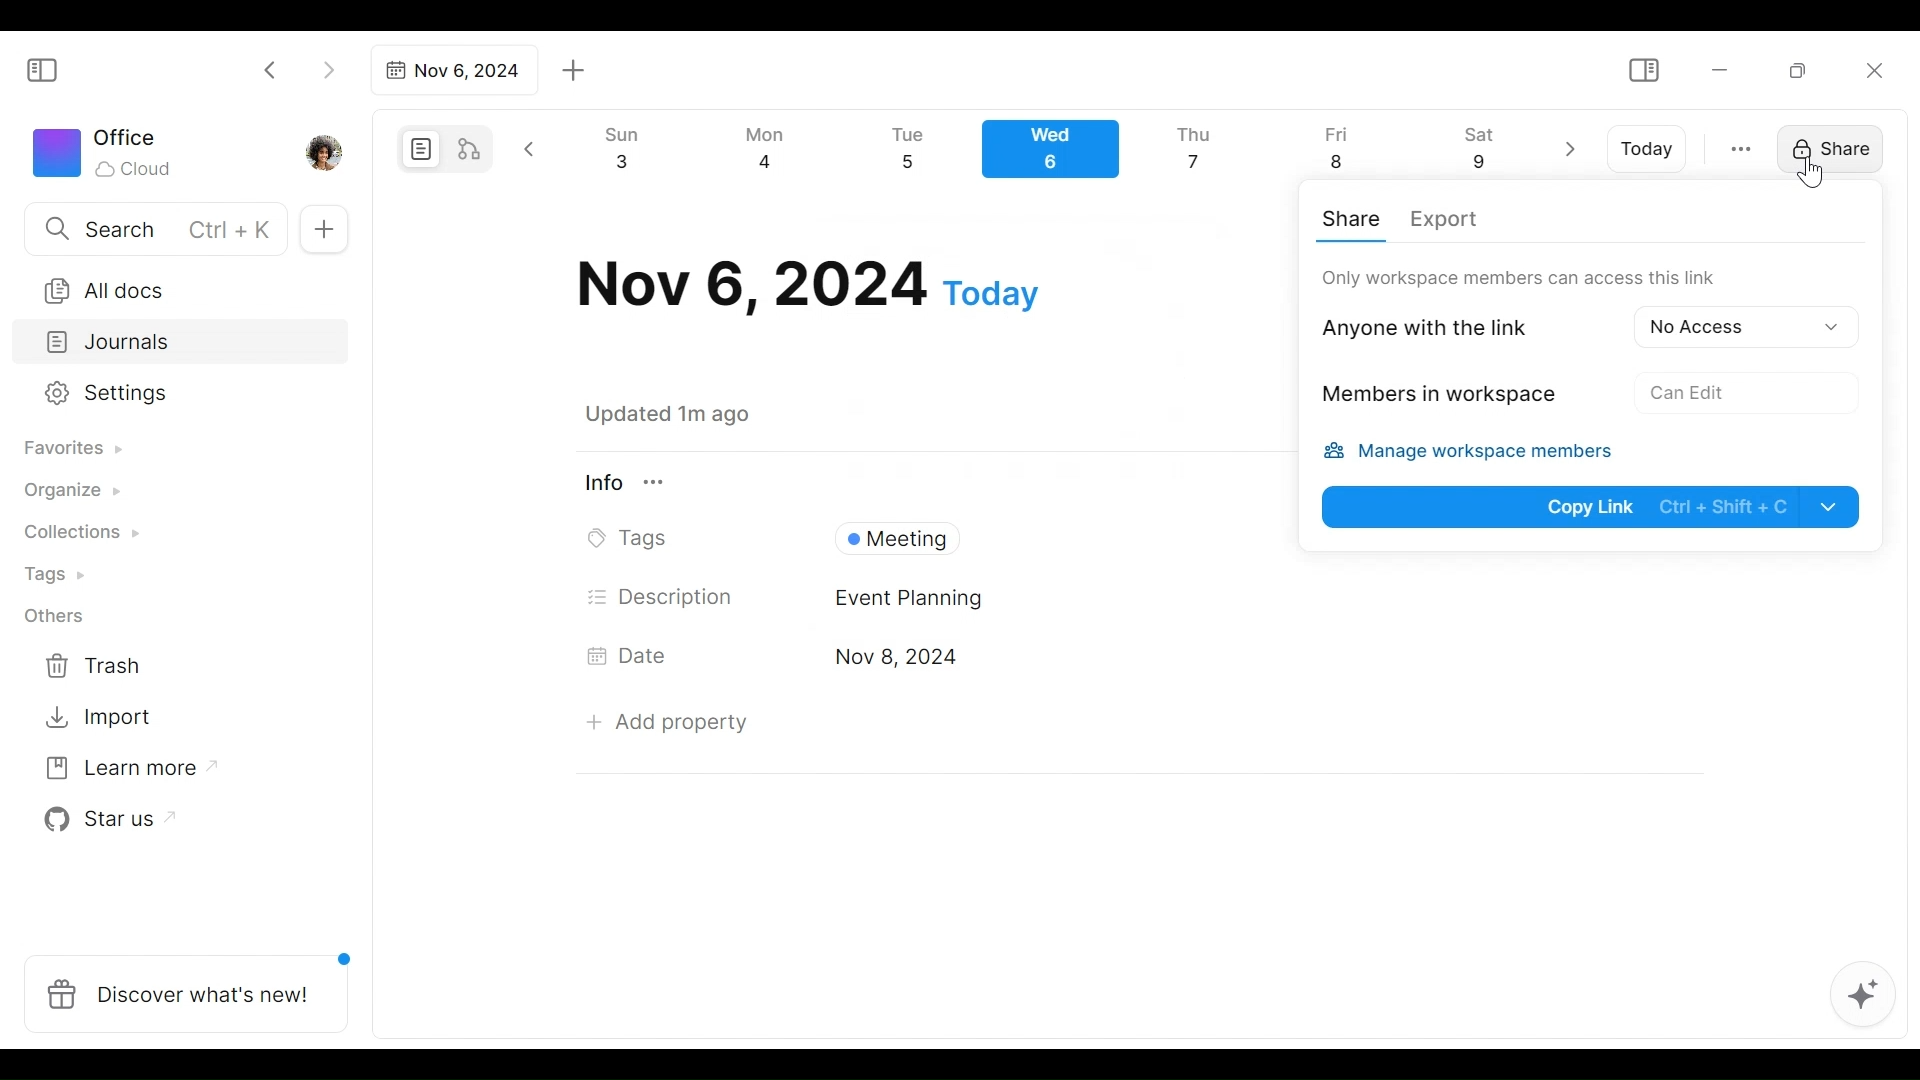 This screenshot has width=1920, height=1080. What do you see at coordinates (1258, 659) in the screenshot?
I see `Date's Field` at bounding box center [1258, 659].